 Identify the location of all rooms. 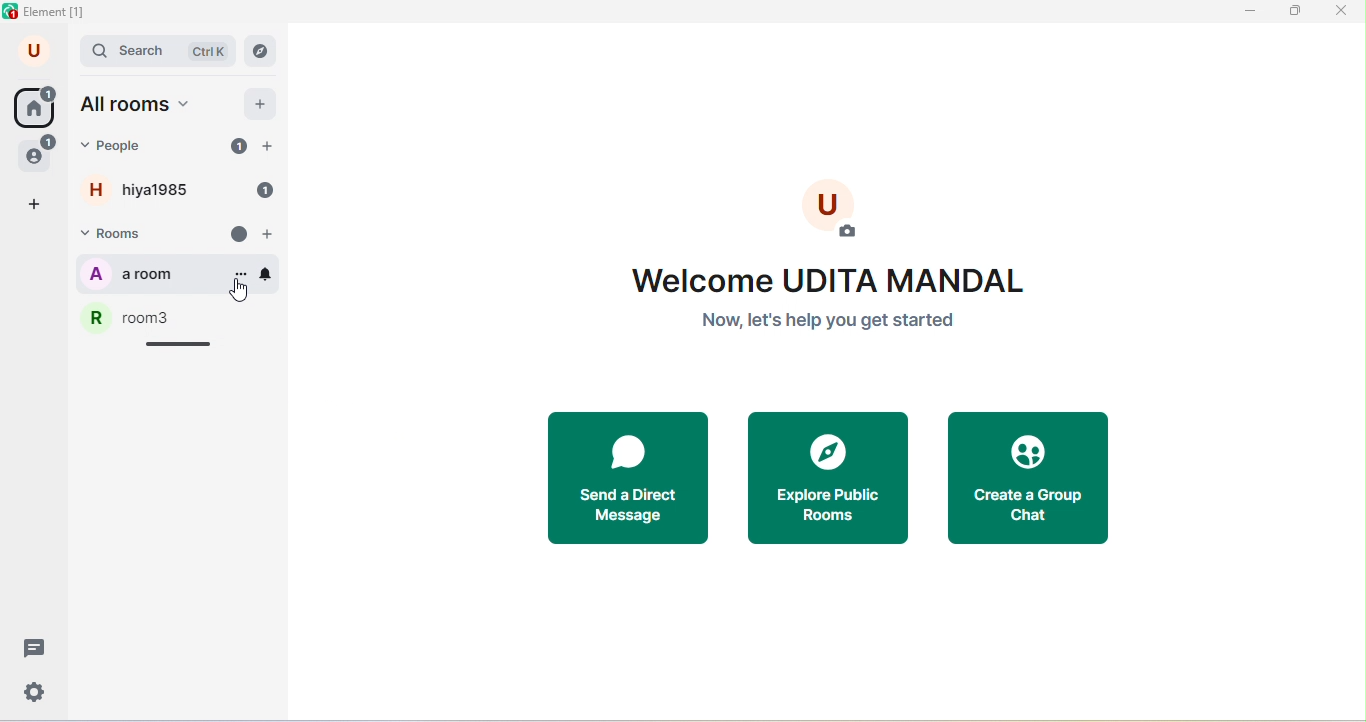
(141, 106).